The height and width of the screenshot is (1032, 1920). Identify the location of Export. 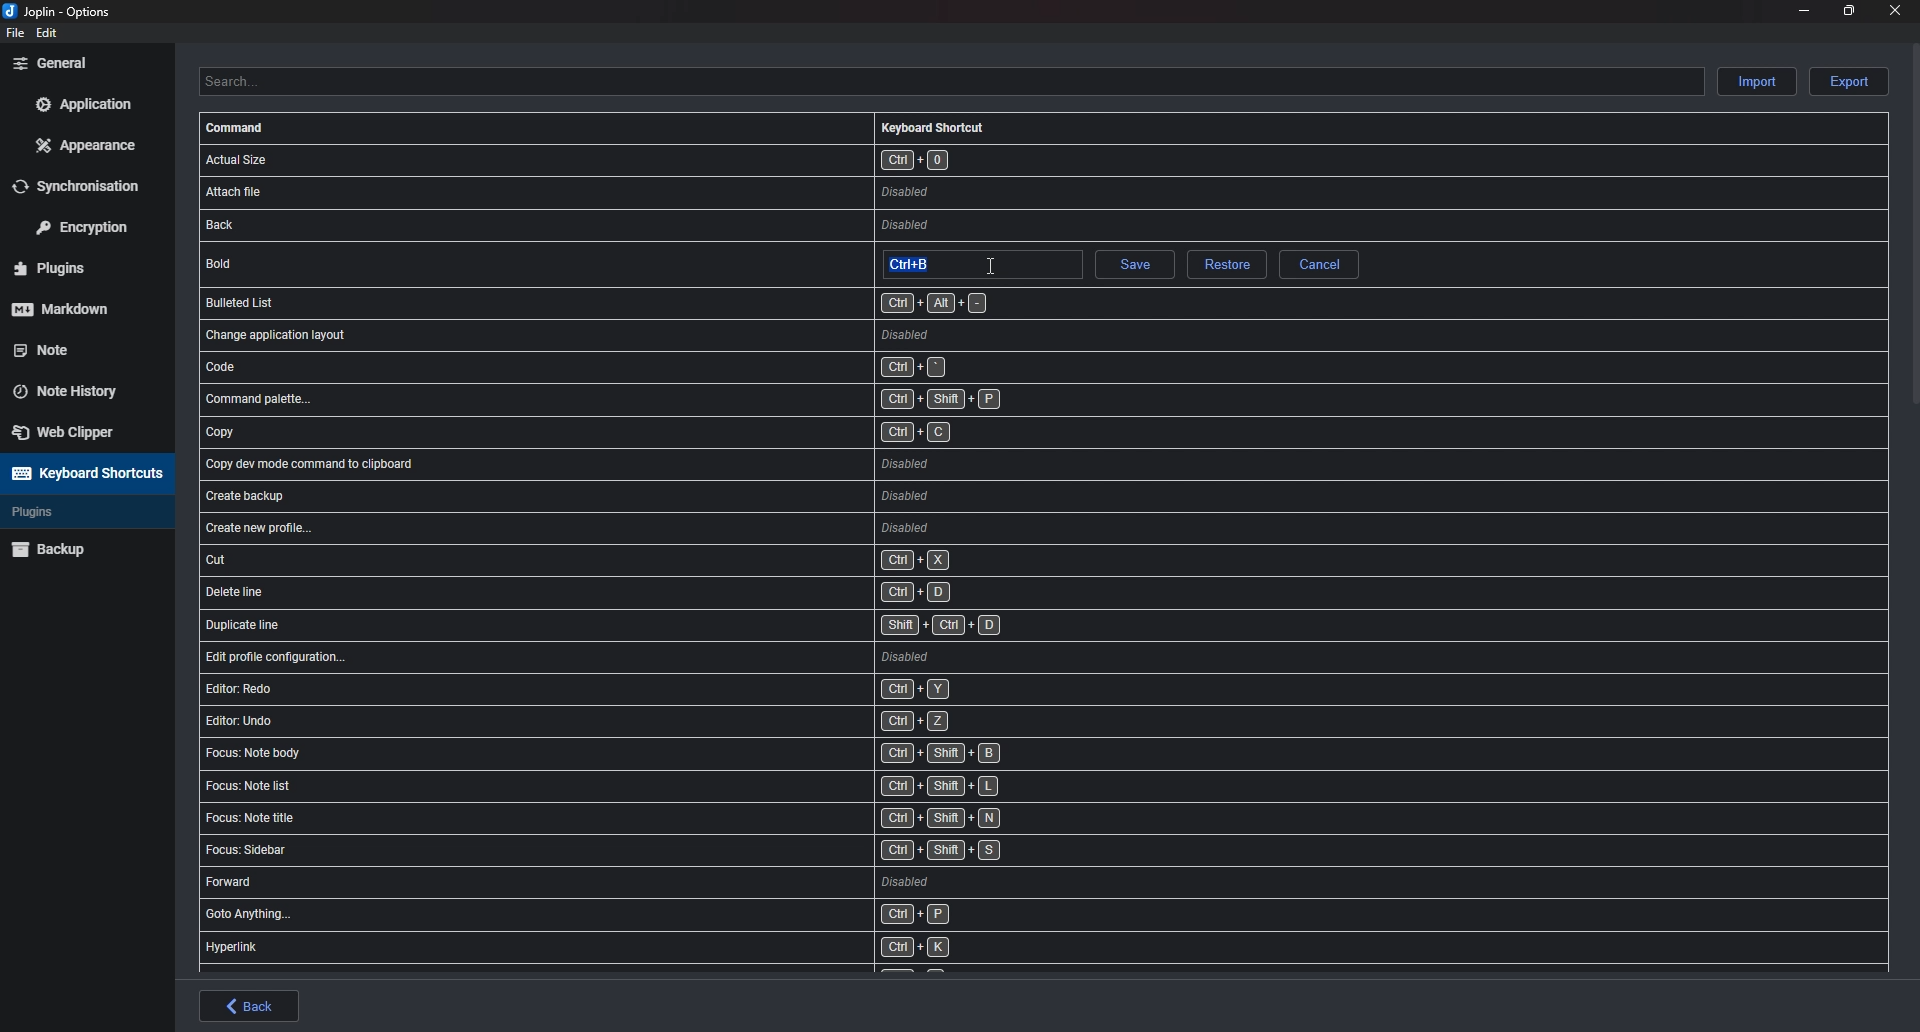
(1849, 82).